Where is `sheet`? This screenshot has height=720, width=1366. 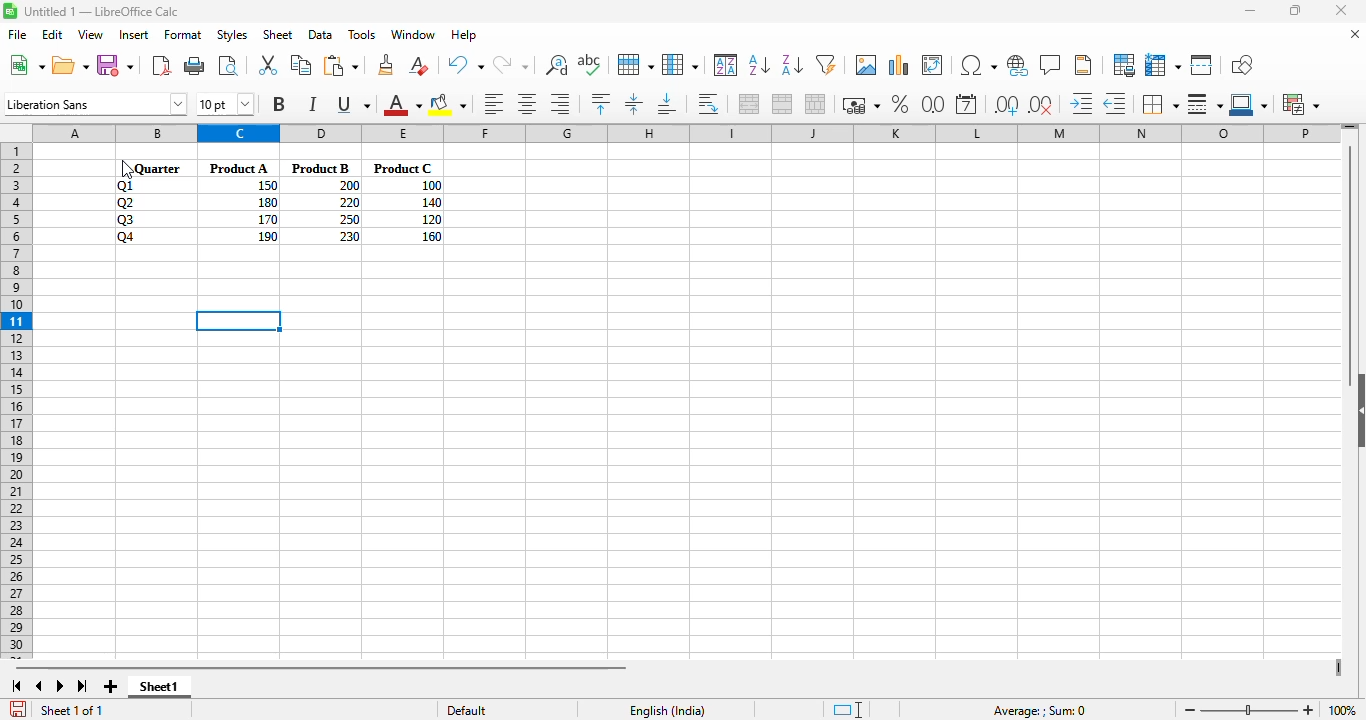
sheet is located at coordinates (277, 35).